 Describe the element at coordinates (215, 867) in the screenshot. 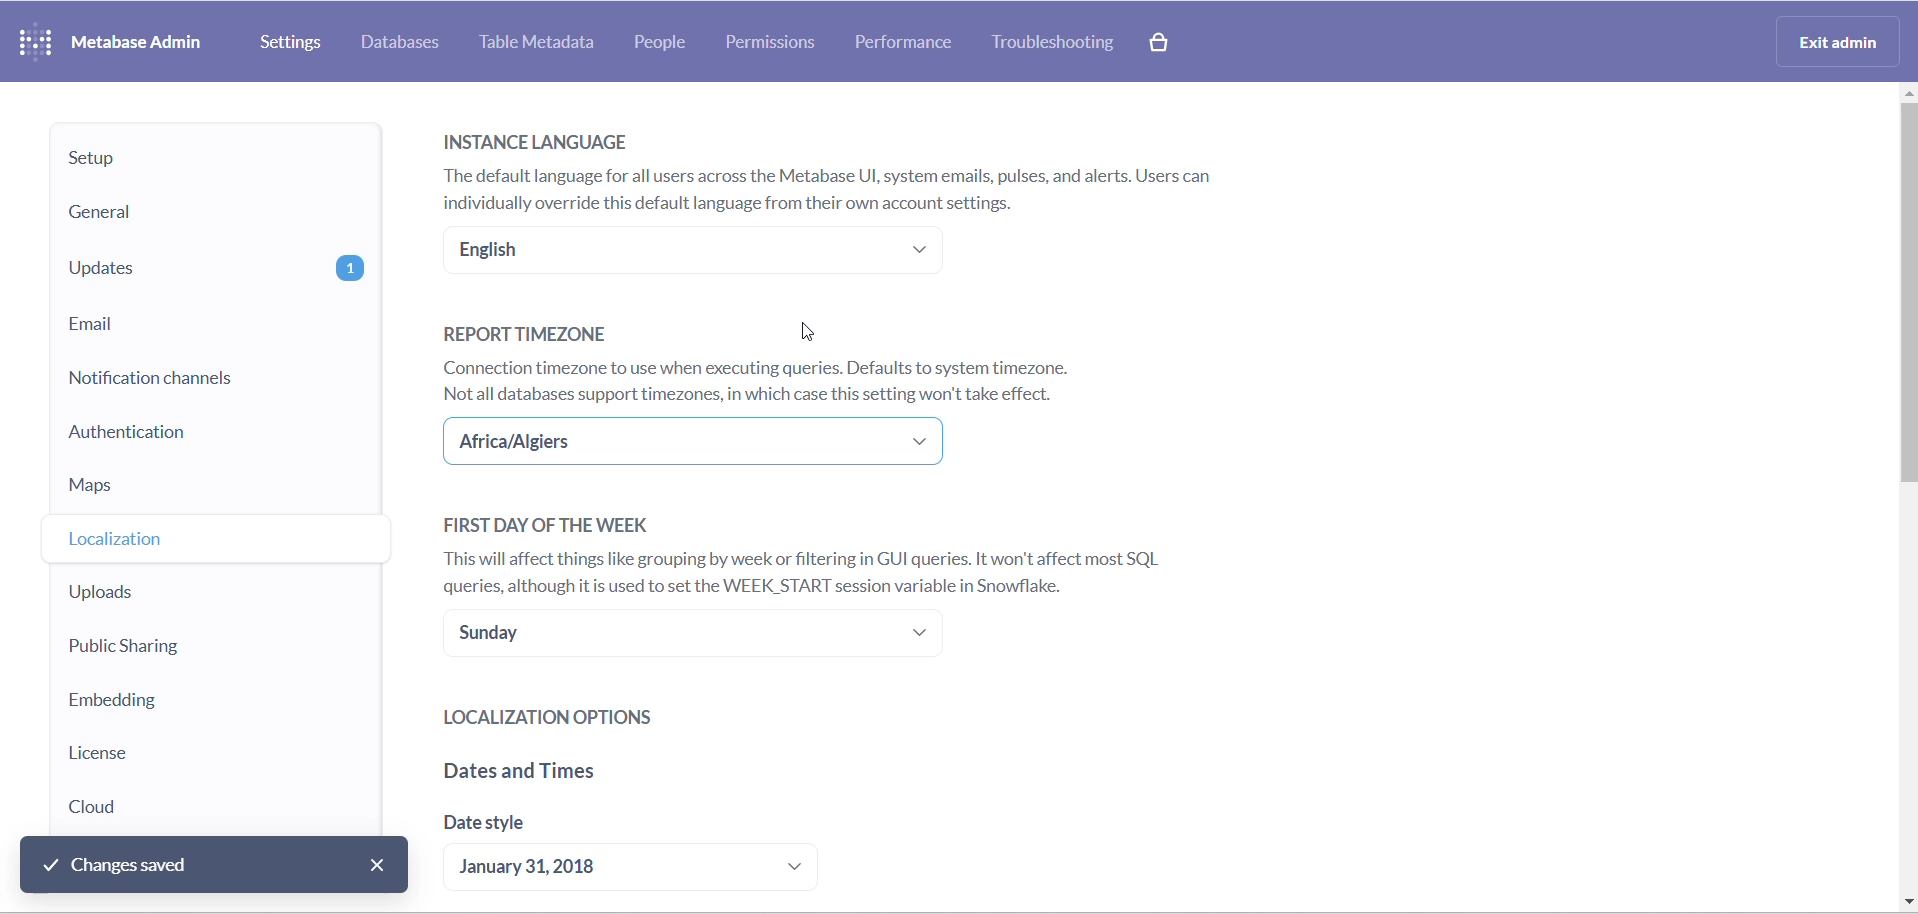

I see `notification changes` at that location.